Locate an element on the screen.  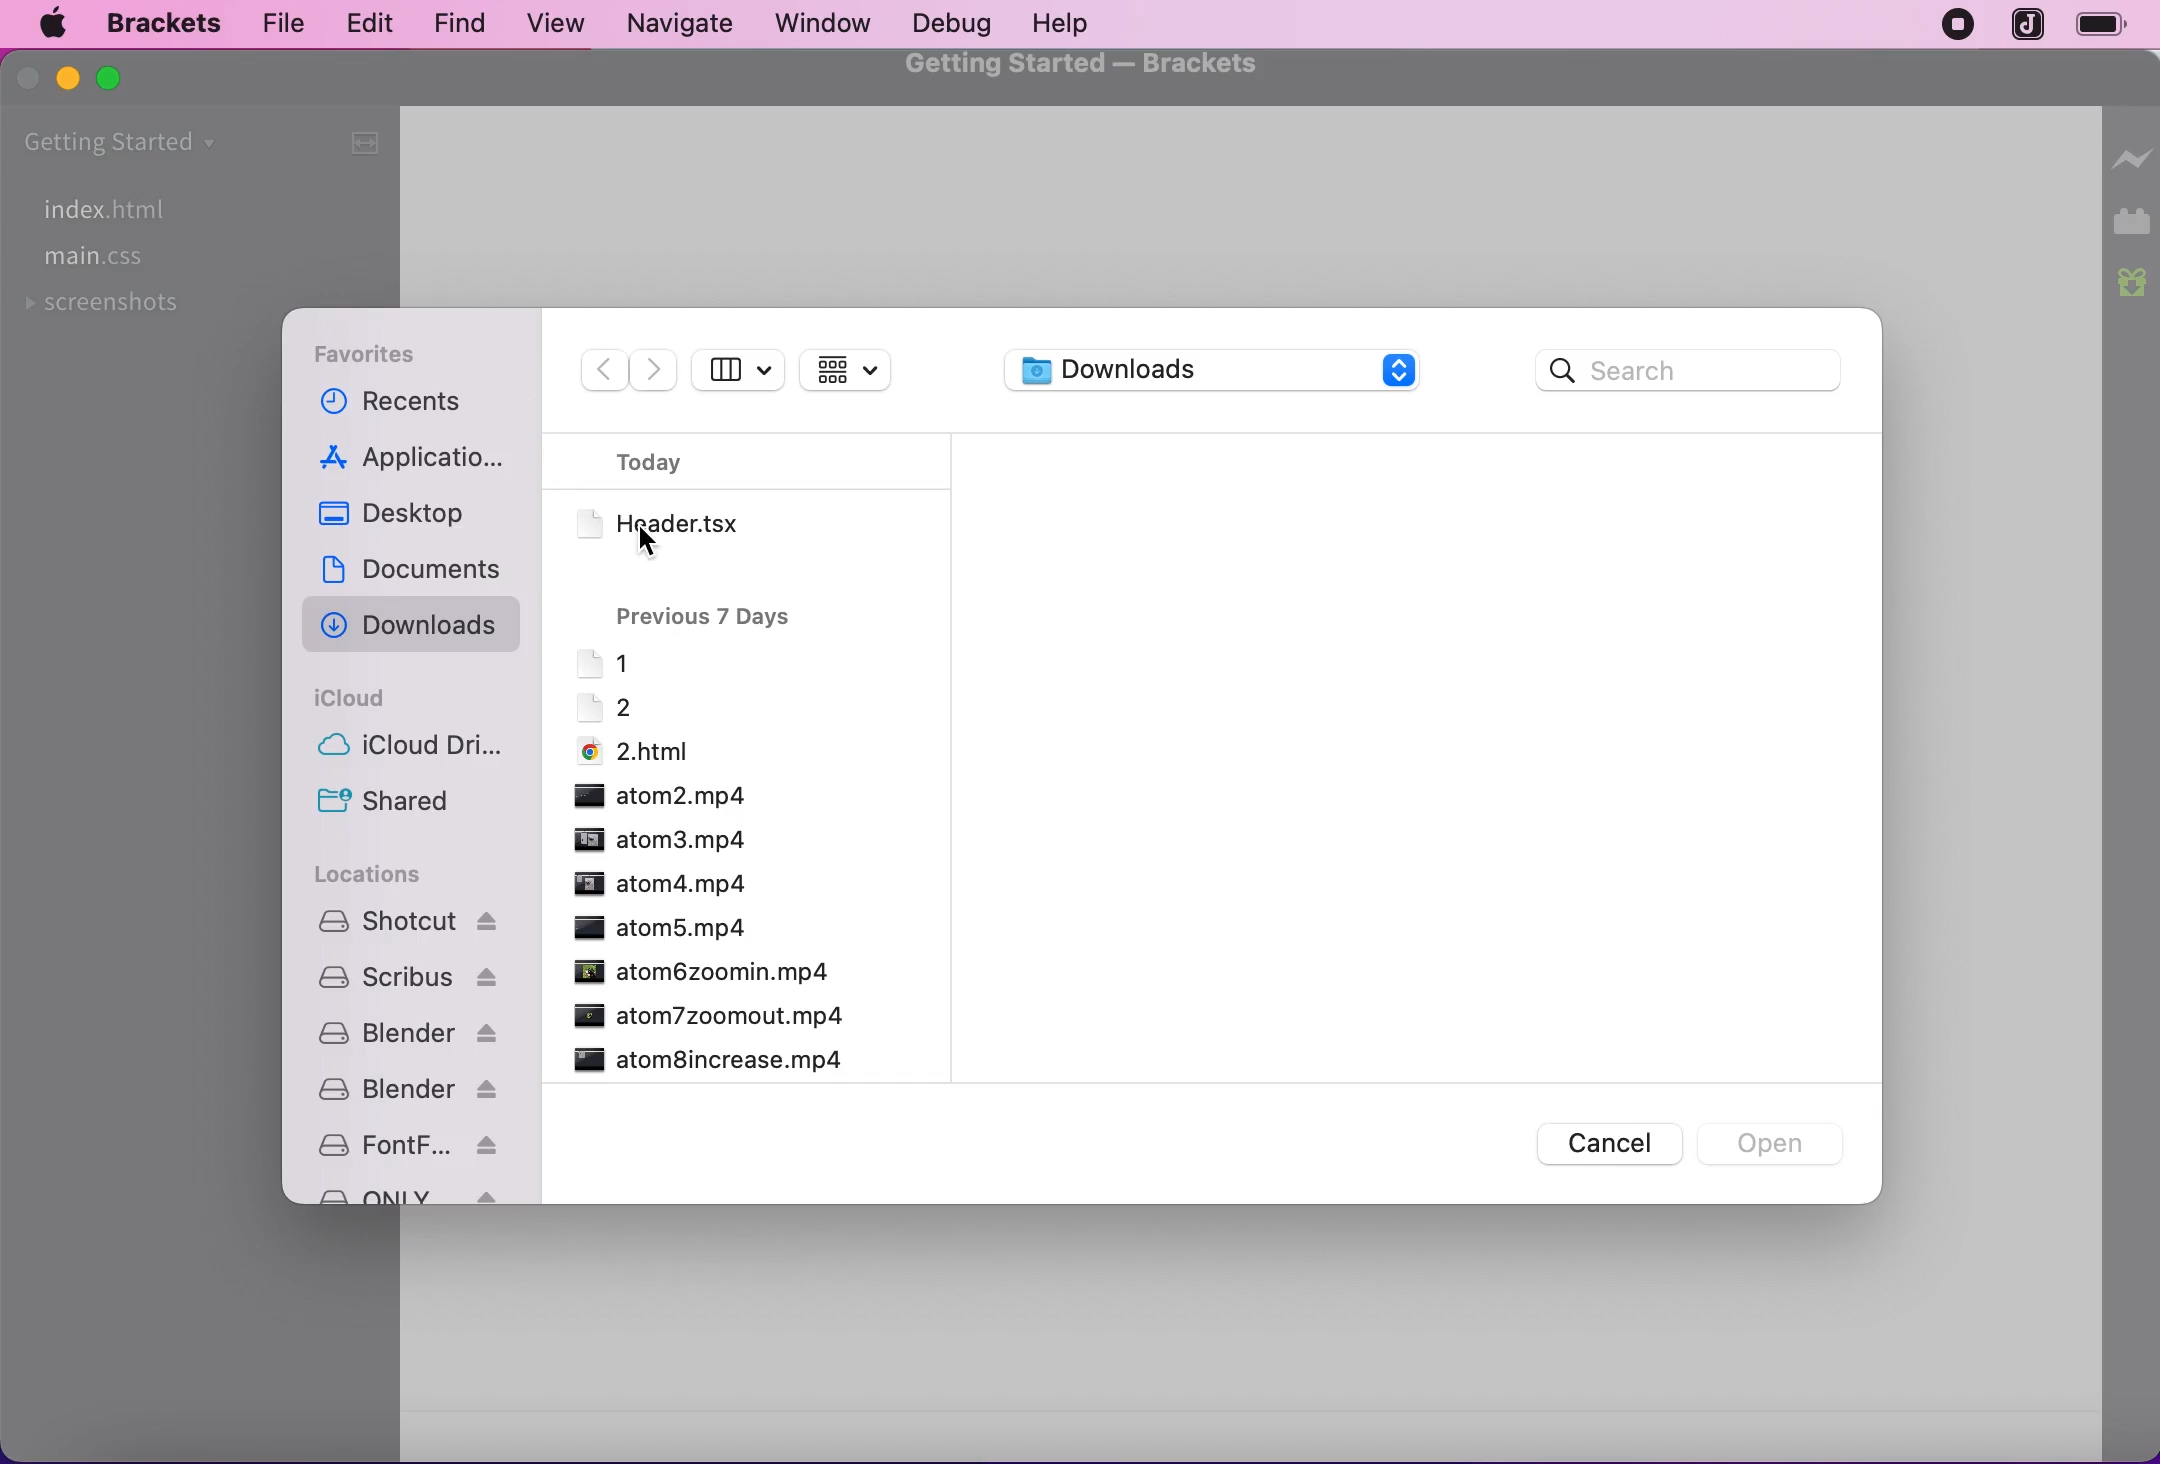
change the item grouping is located at coordinates (860, 368).